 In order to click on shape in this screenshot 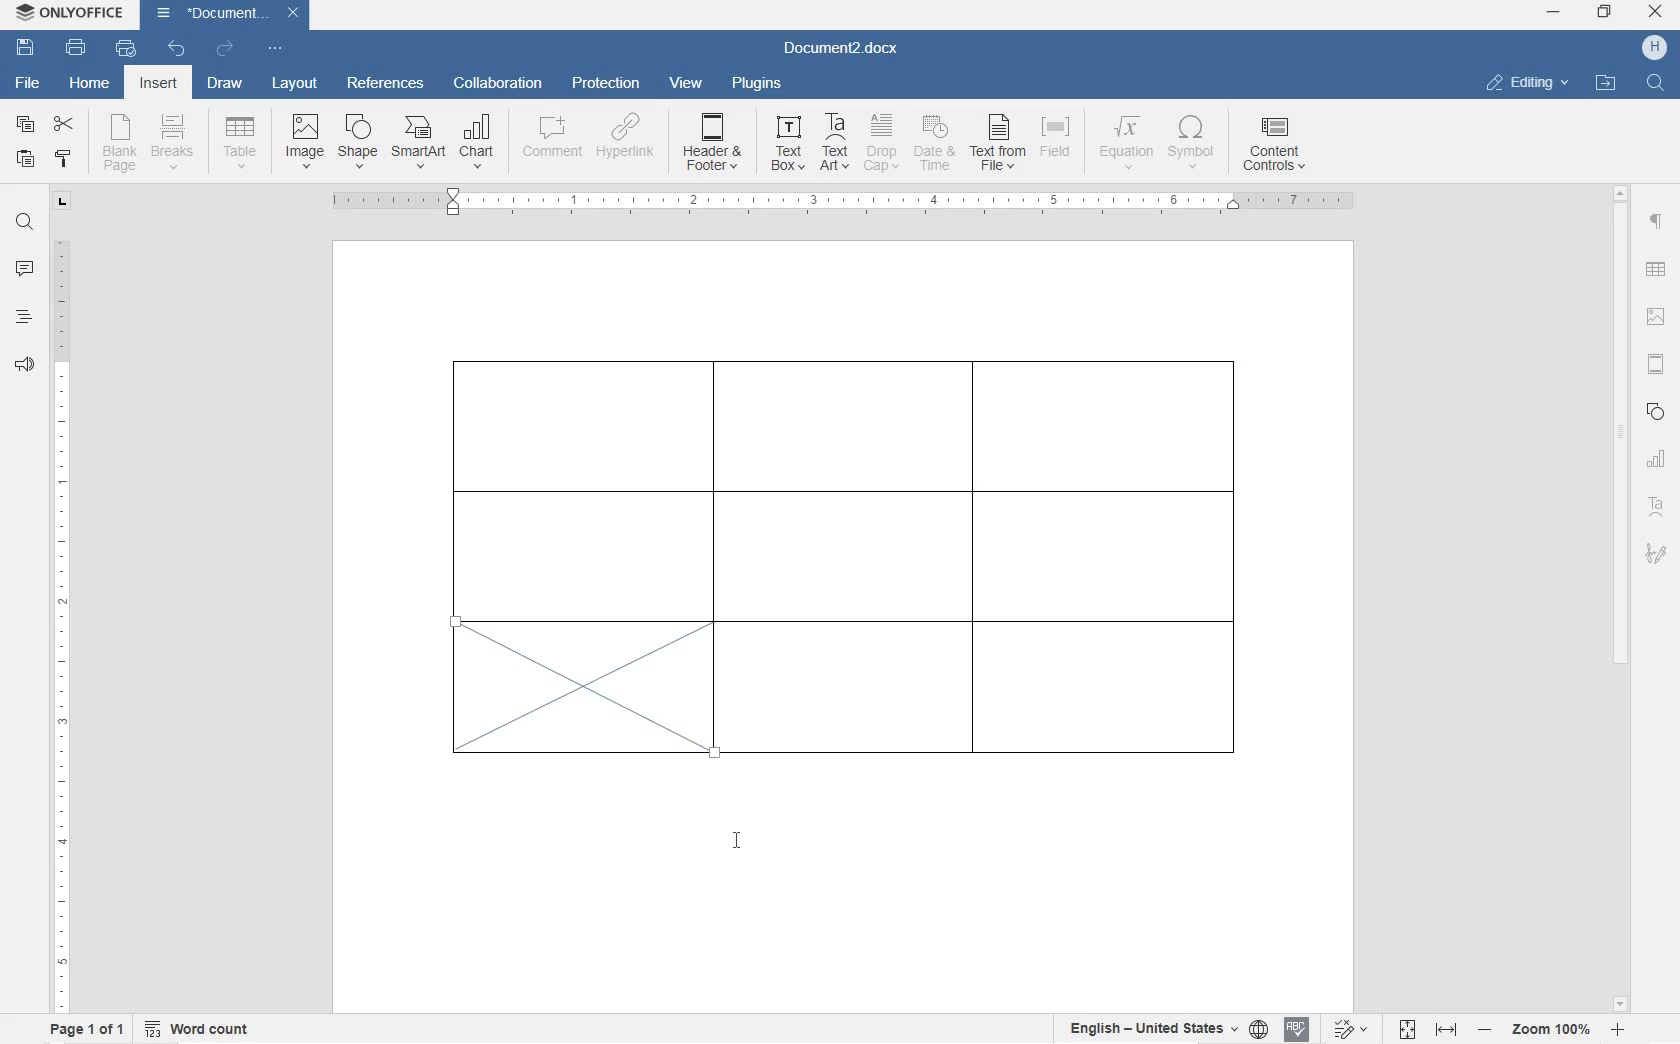, I will do `click(1656, 411)`.